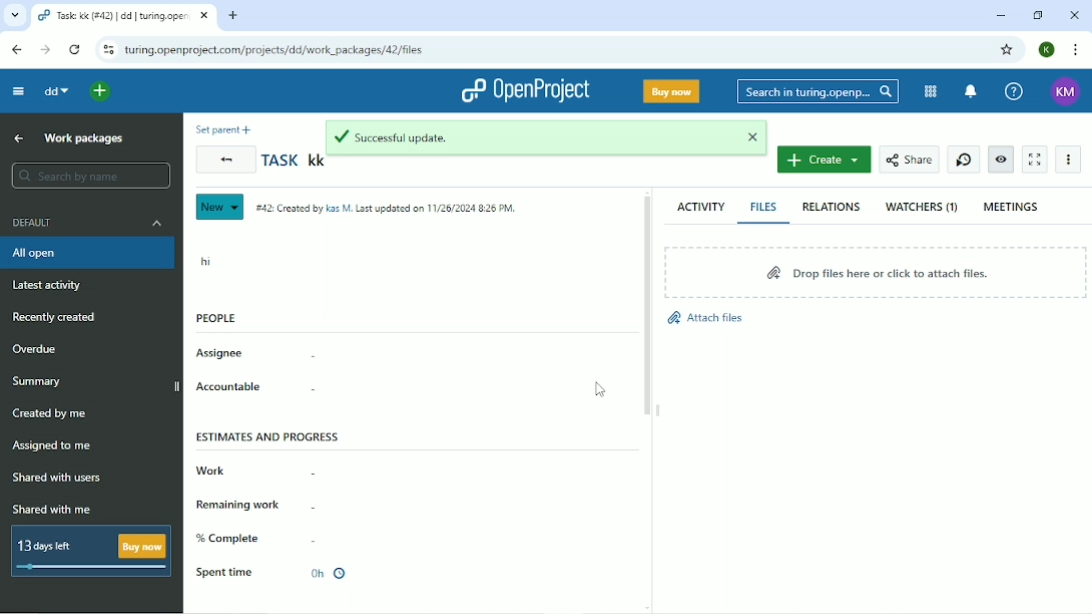  What do you see at coordinates (964, 159) in the screenshot?
I see `Start new timer` at bounding box center [964, 159].